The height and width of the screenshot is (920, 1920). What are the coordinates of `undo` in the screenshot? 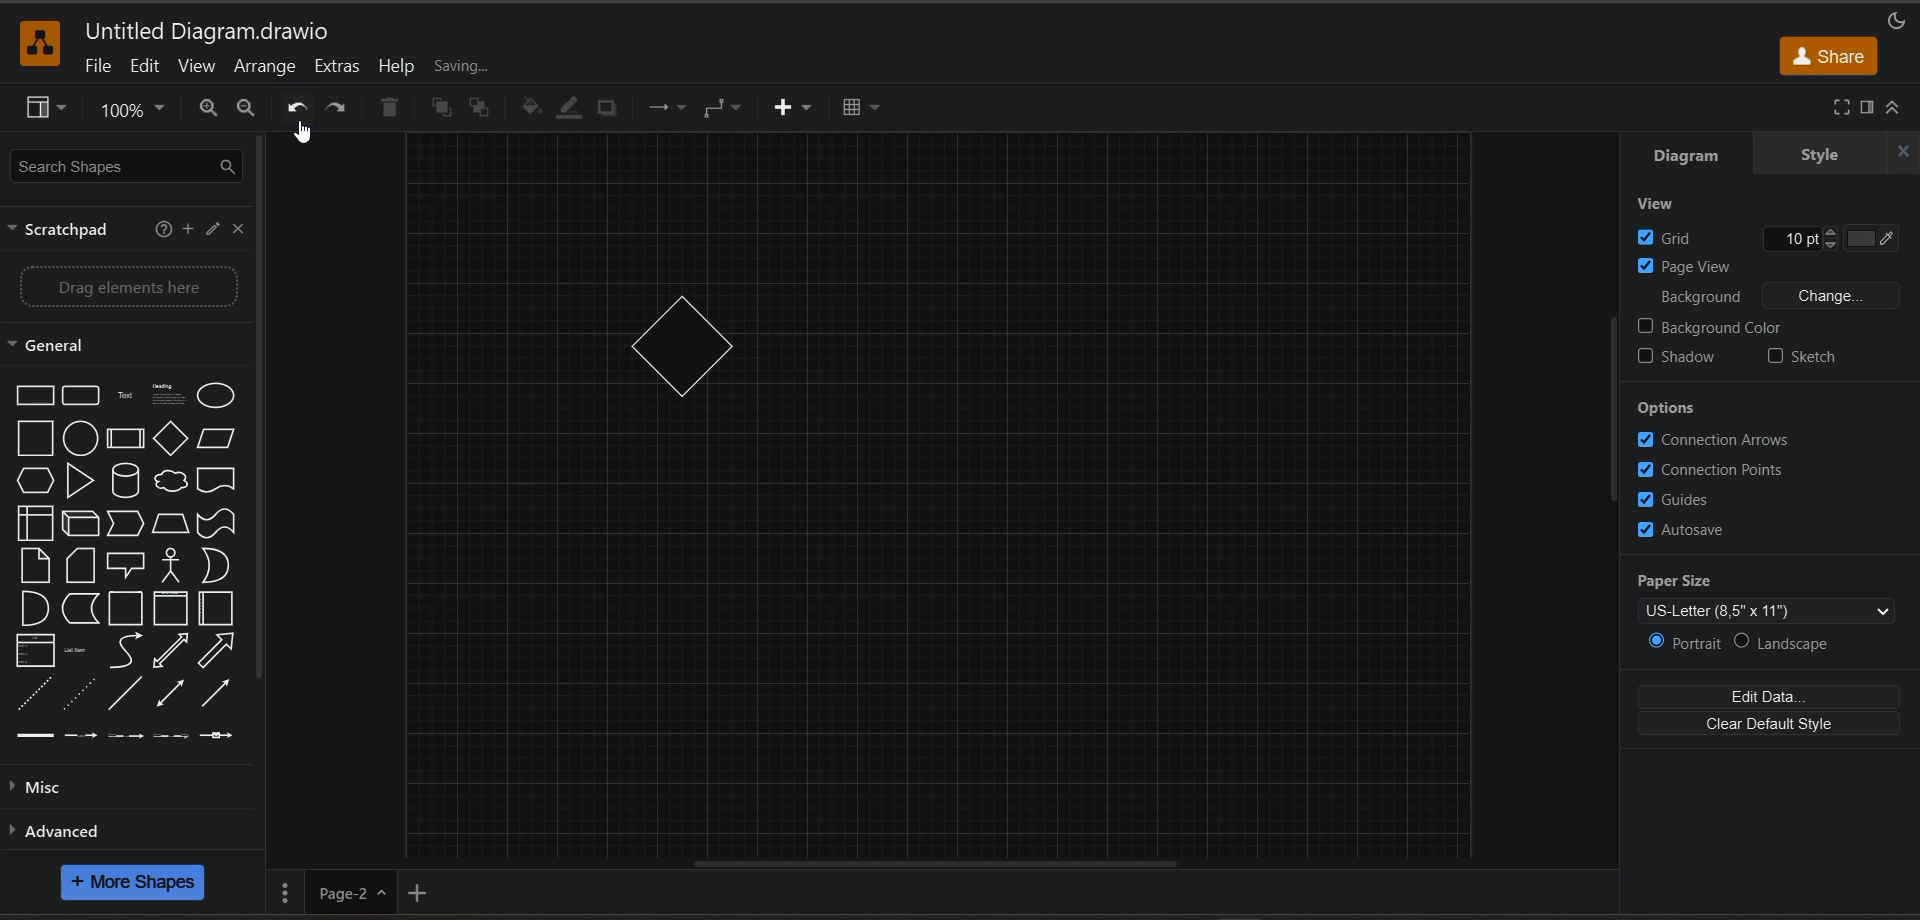 It's located at (299, 108).